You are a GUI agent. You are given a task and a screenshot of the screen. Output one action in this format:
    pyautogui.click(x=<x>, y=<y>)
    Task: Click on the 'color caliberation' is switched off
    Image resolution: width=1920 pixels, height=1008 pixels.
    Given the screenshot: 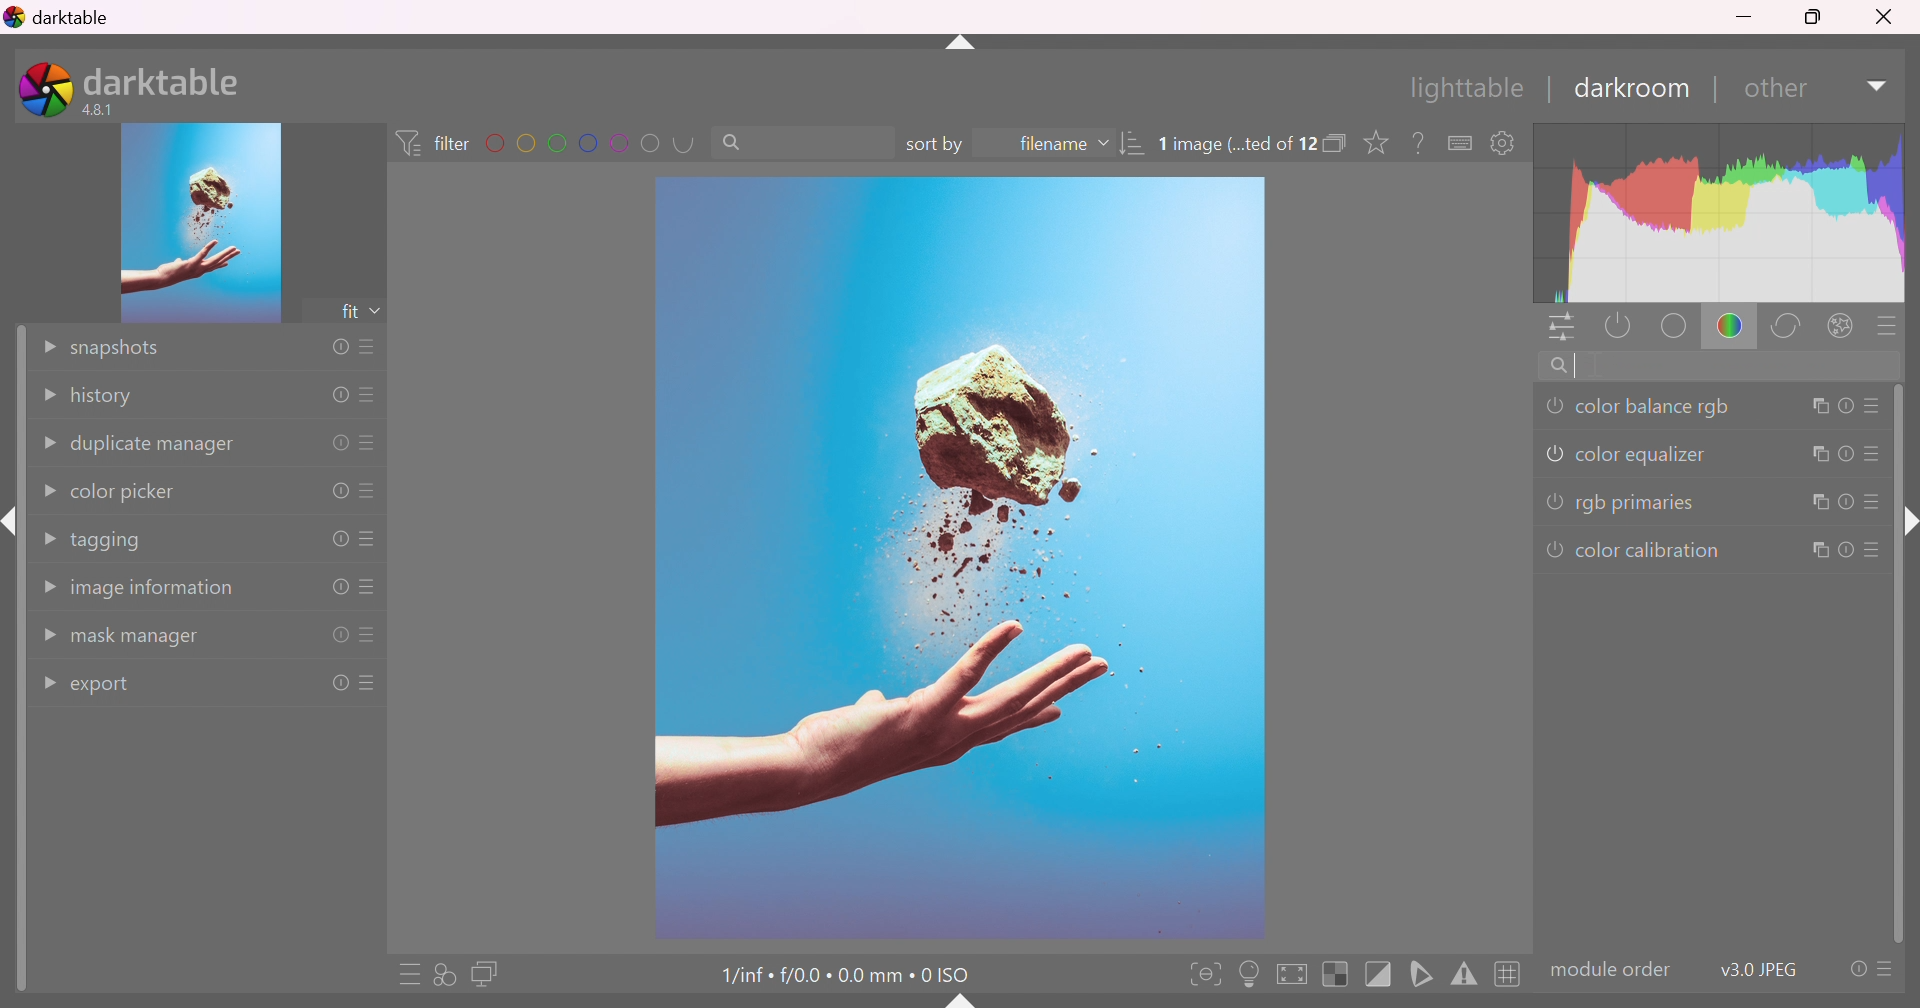 What is the action you would take?
    pyautogui.click(x=1553, y=548)
    